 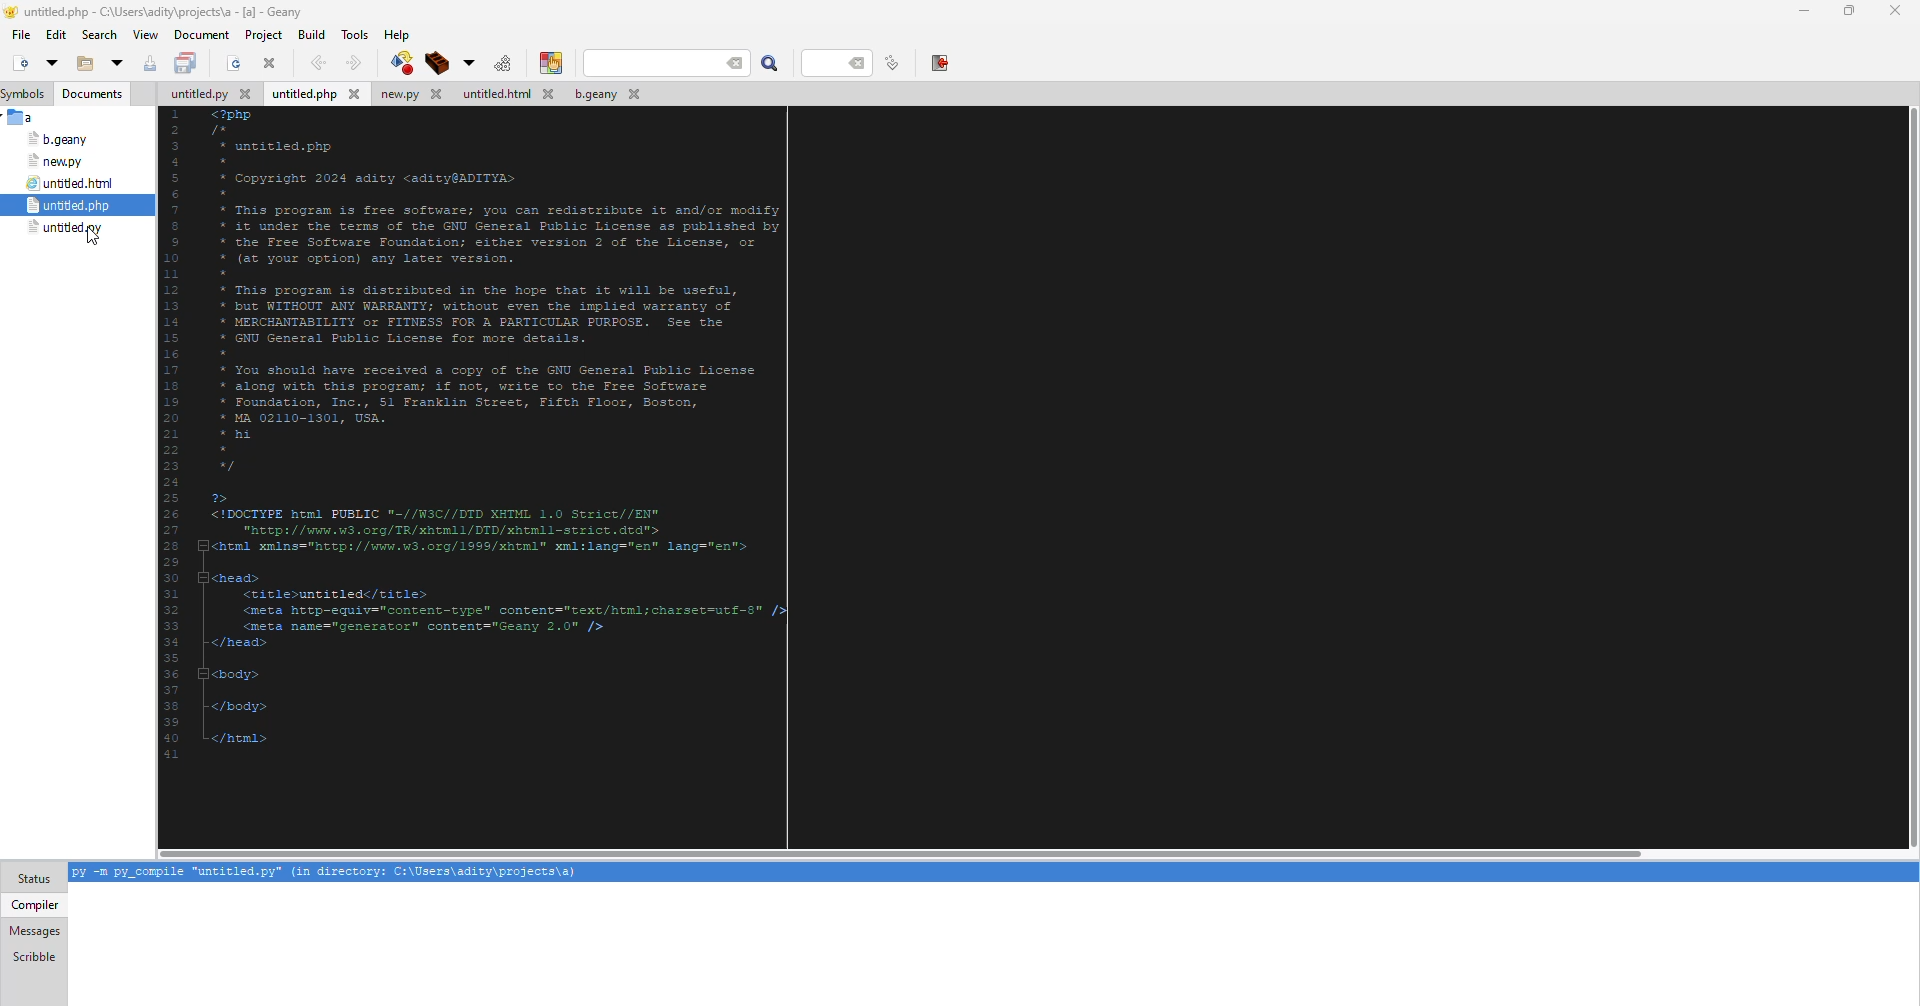 I want to click on search, so click(x=770, y=64).